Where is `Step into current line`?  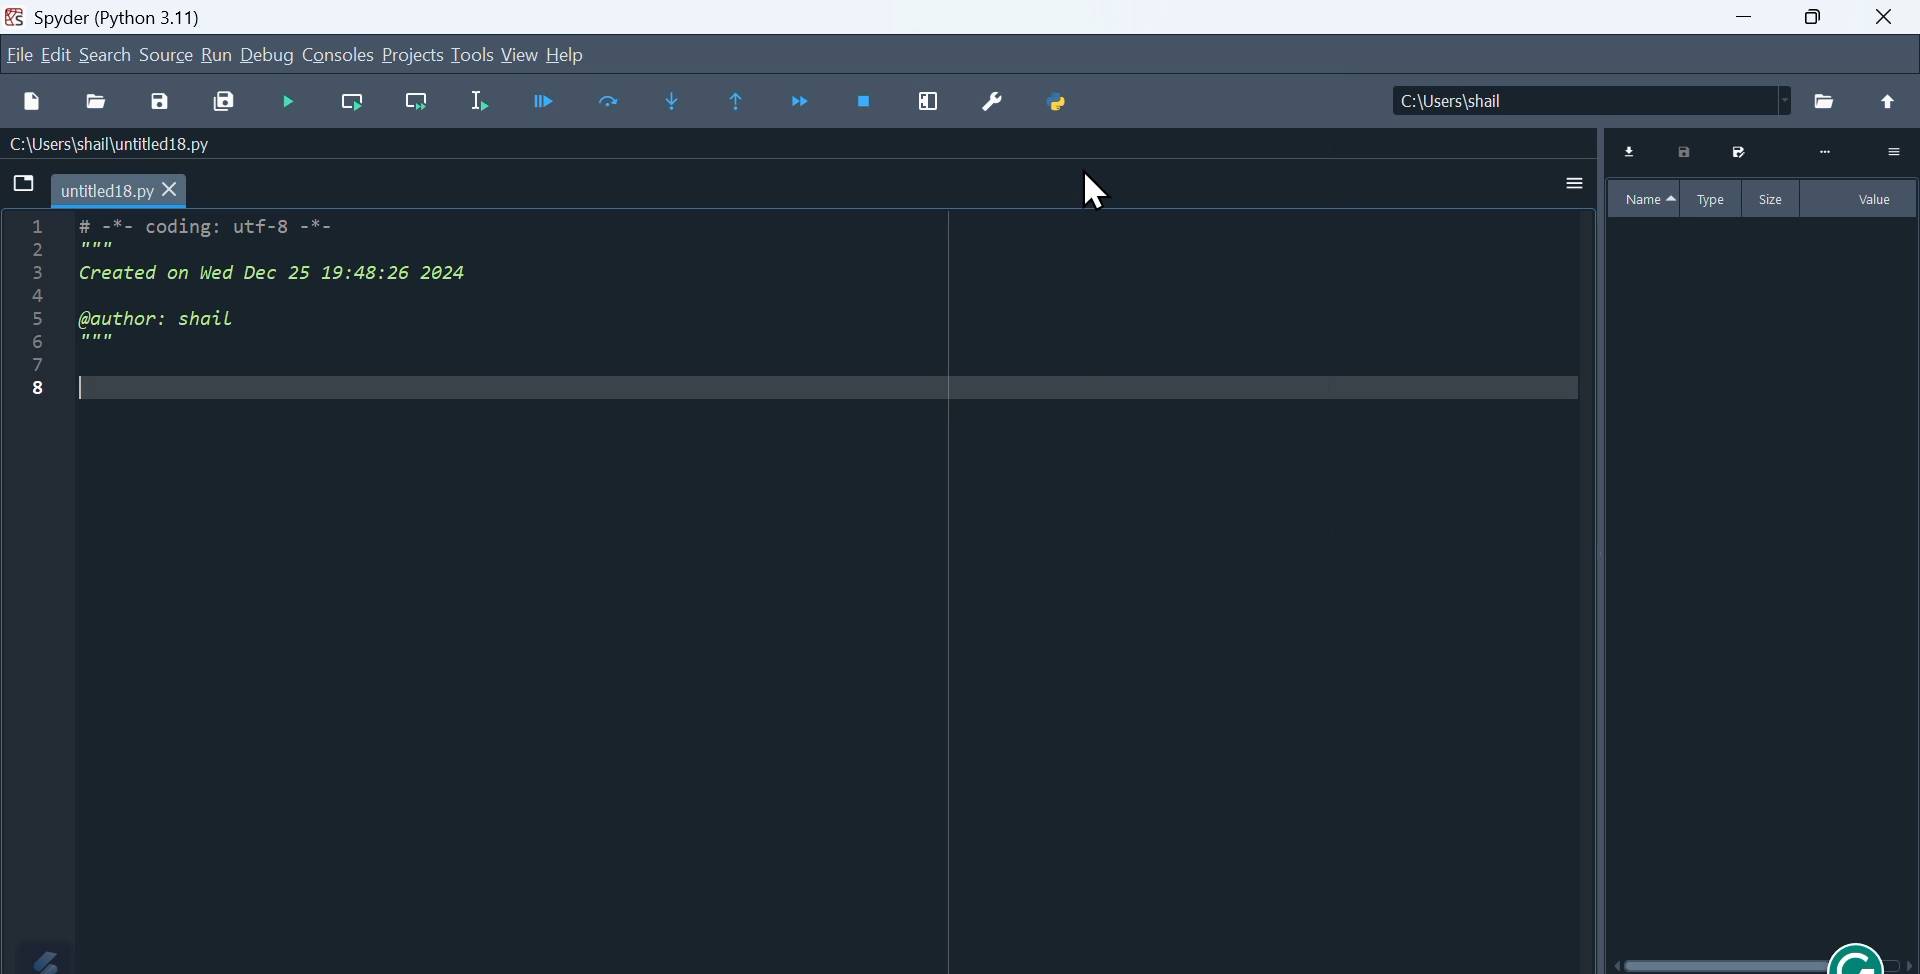 Step into current line is located at coordinates (606, 103).